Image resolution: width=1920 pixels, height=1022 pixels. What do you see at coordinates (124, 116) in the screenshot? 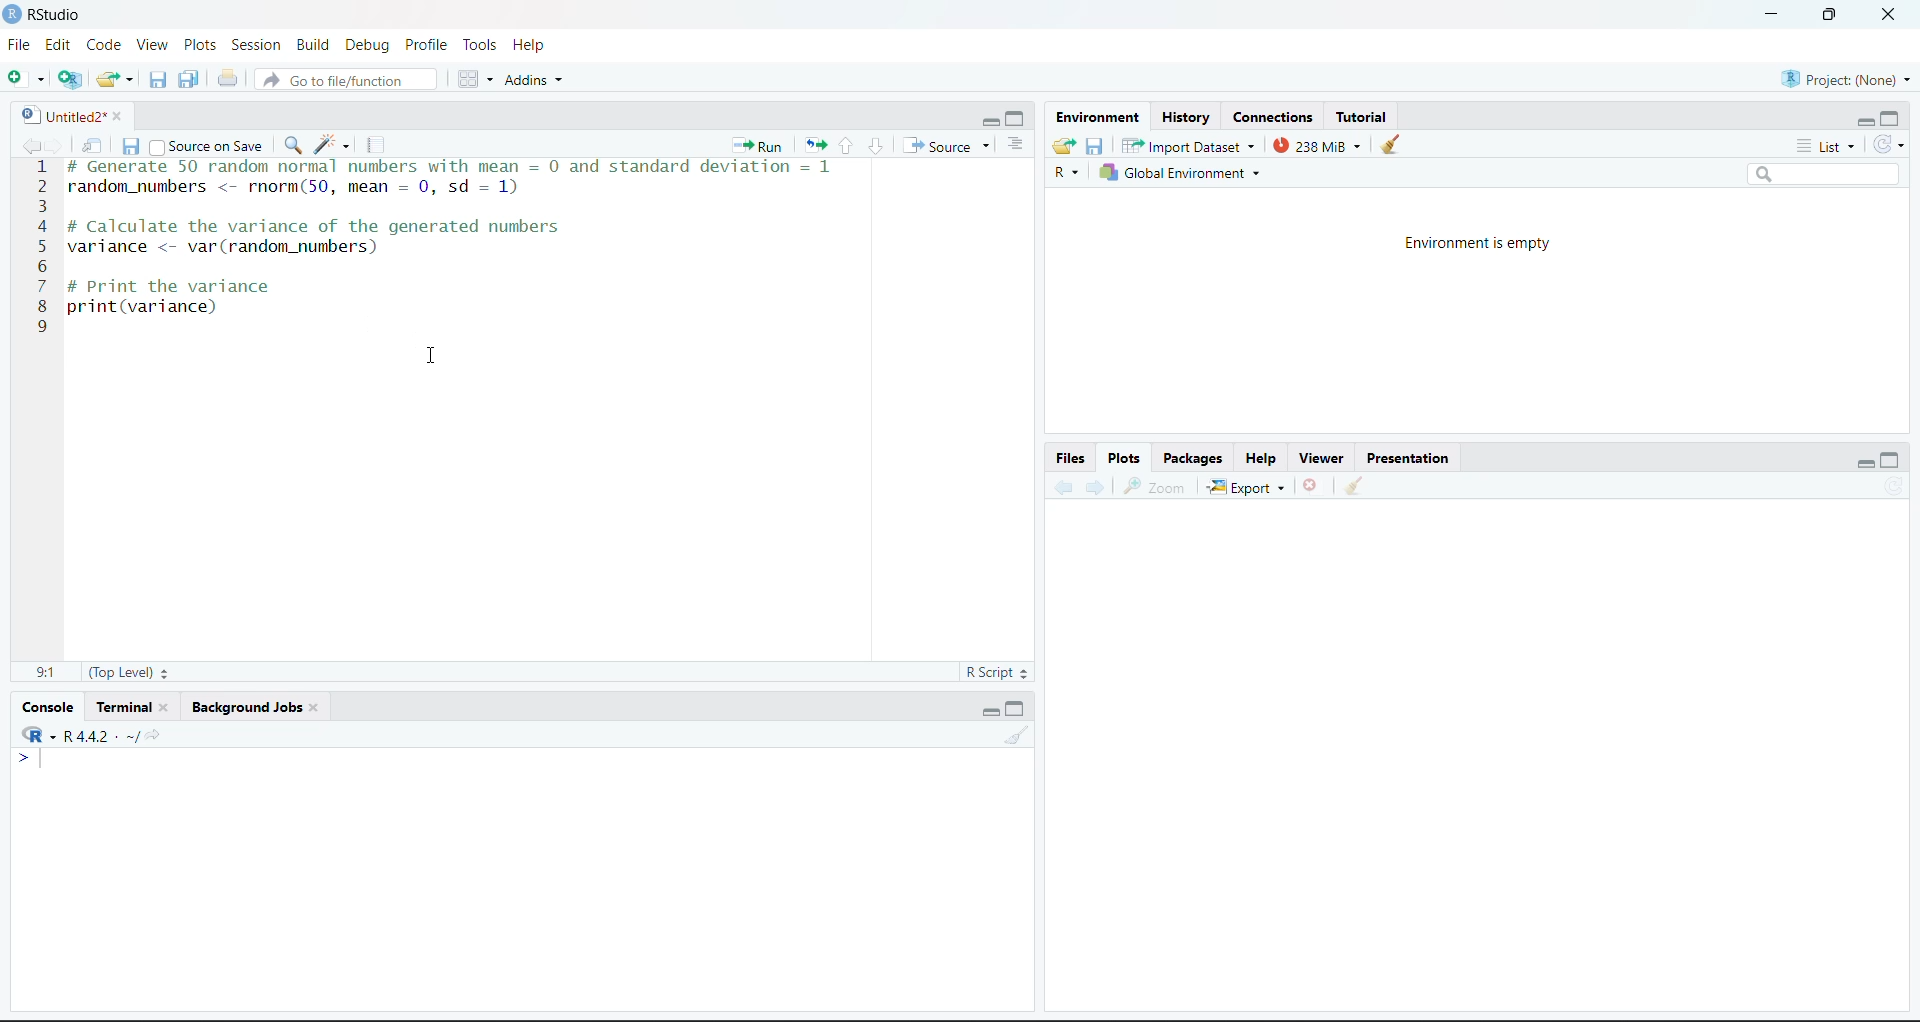
I see `close` at bounding box center [124, 116].